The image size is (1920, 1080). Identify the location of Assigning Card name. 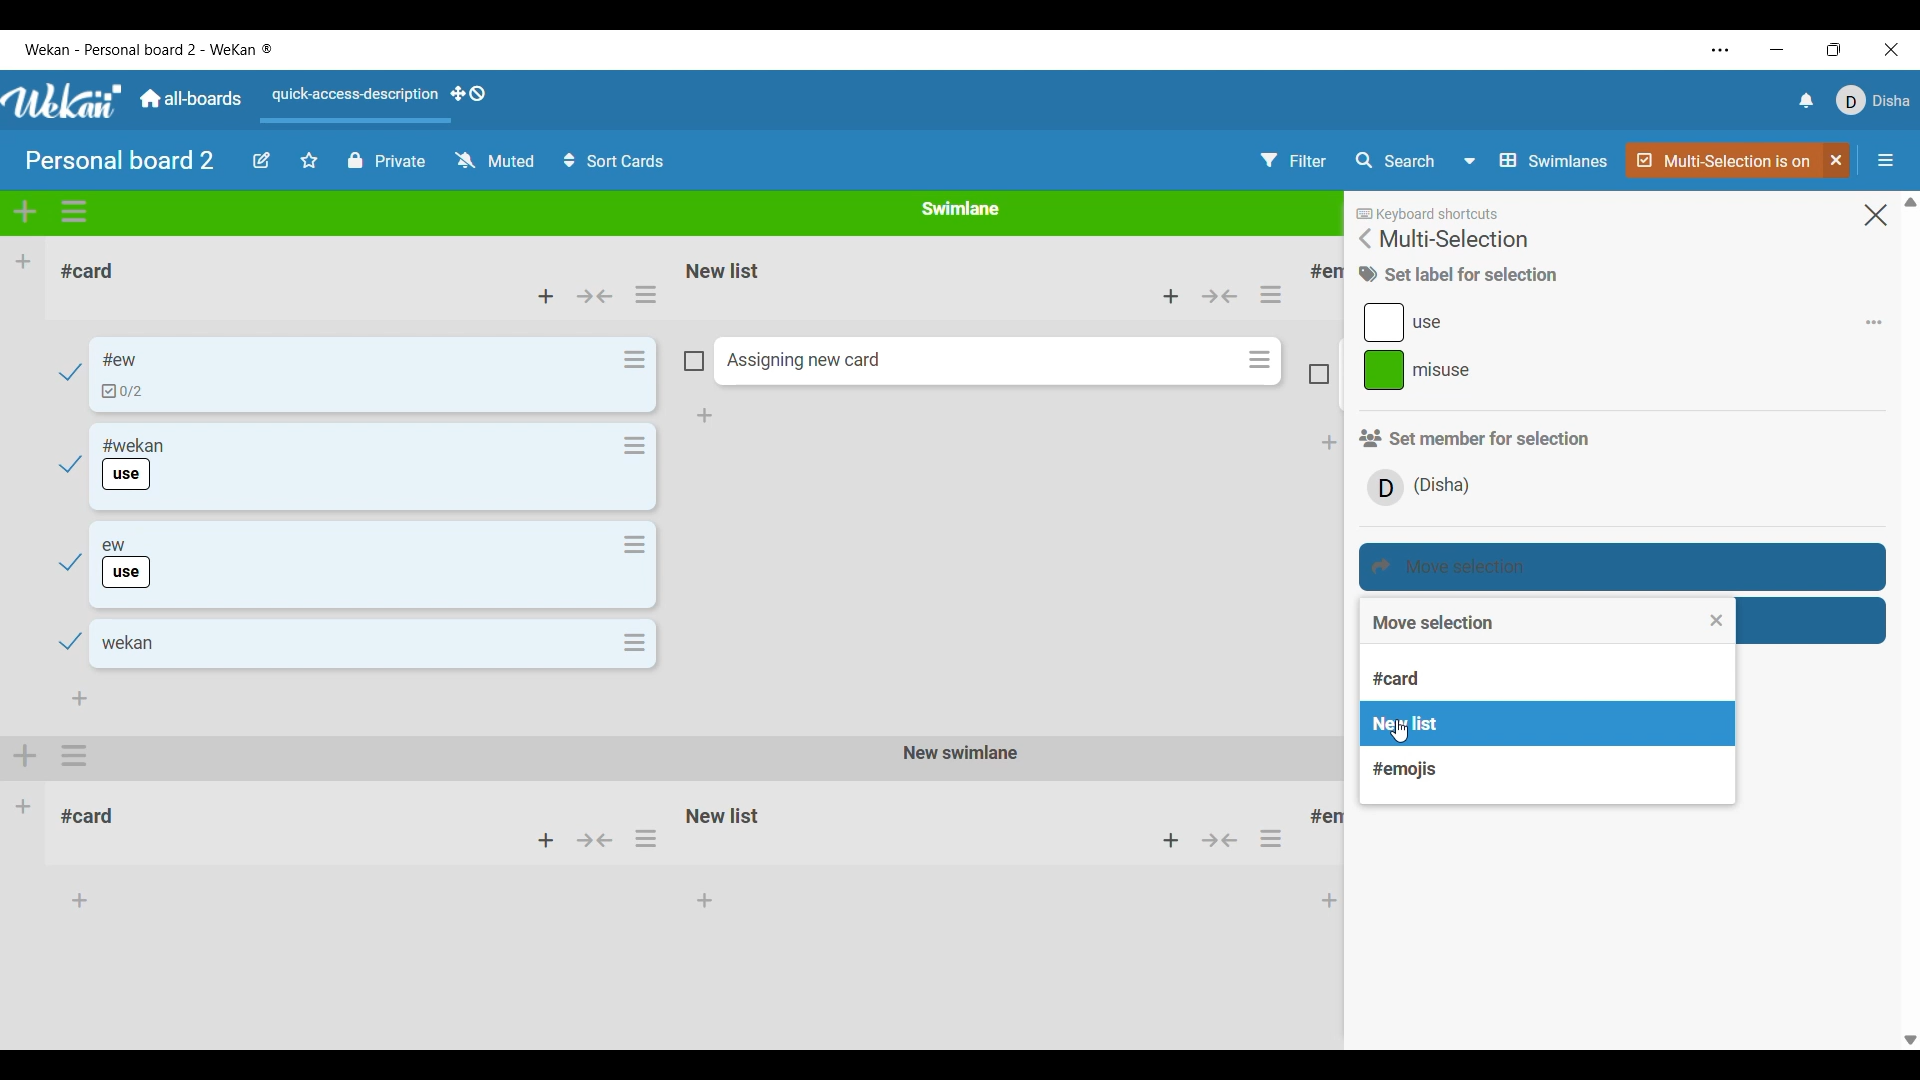
(814, 360).